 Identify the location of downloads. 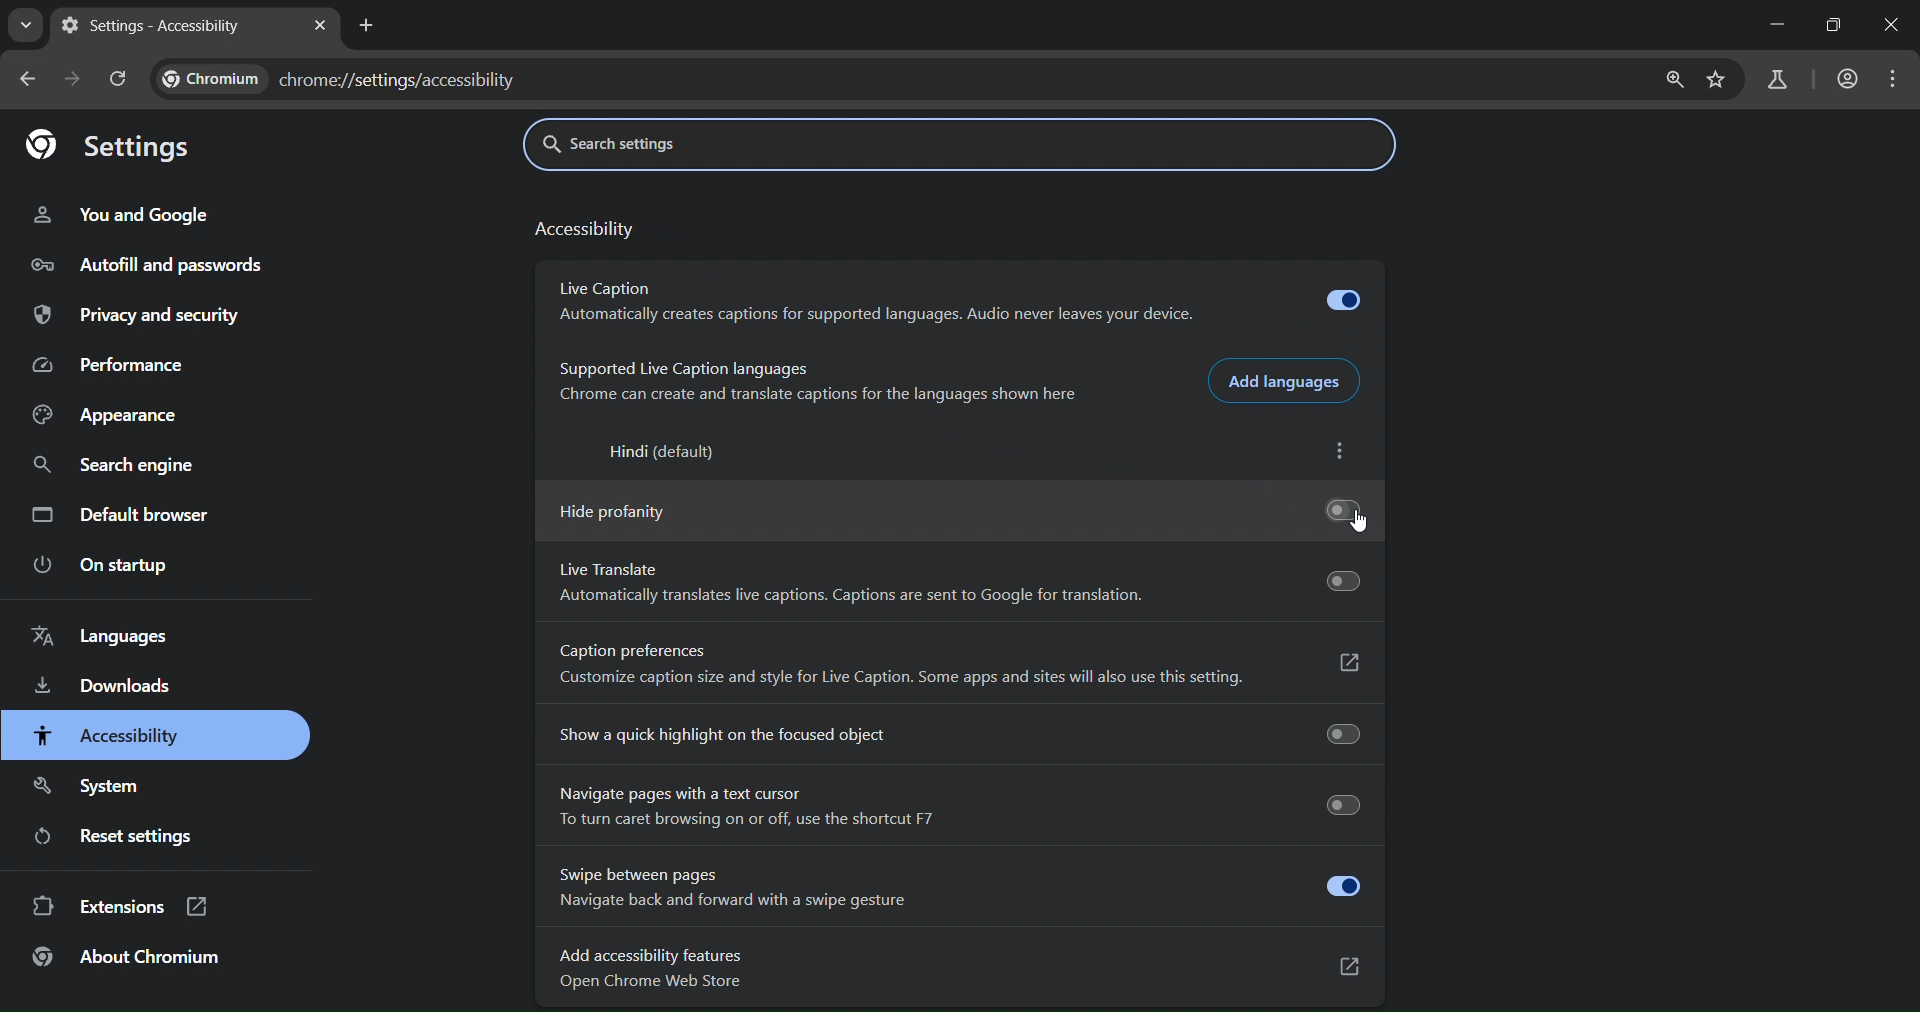
(109, 684).